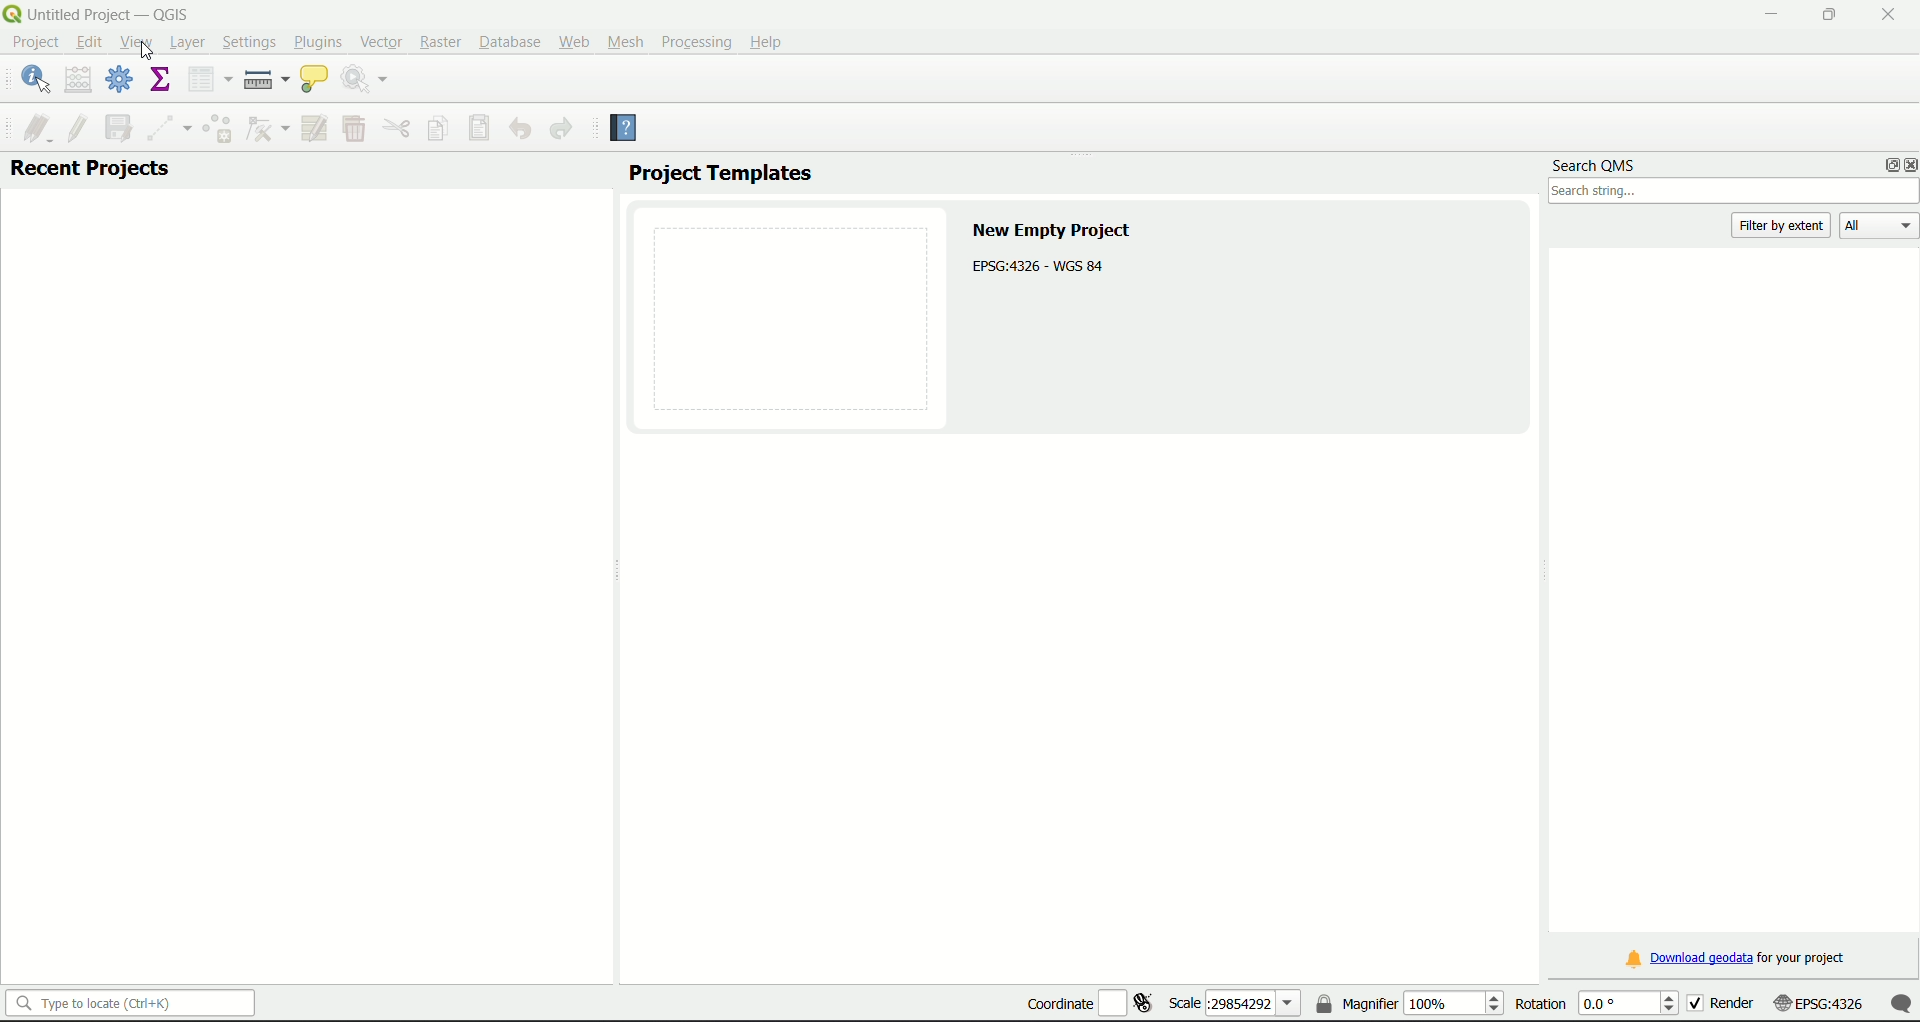 The width and height of the screenshot is (1920, 1022). Describe the element at coordinates (574, 42) in the screenshot. I see `Web` at that location.